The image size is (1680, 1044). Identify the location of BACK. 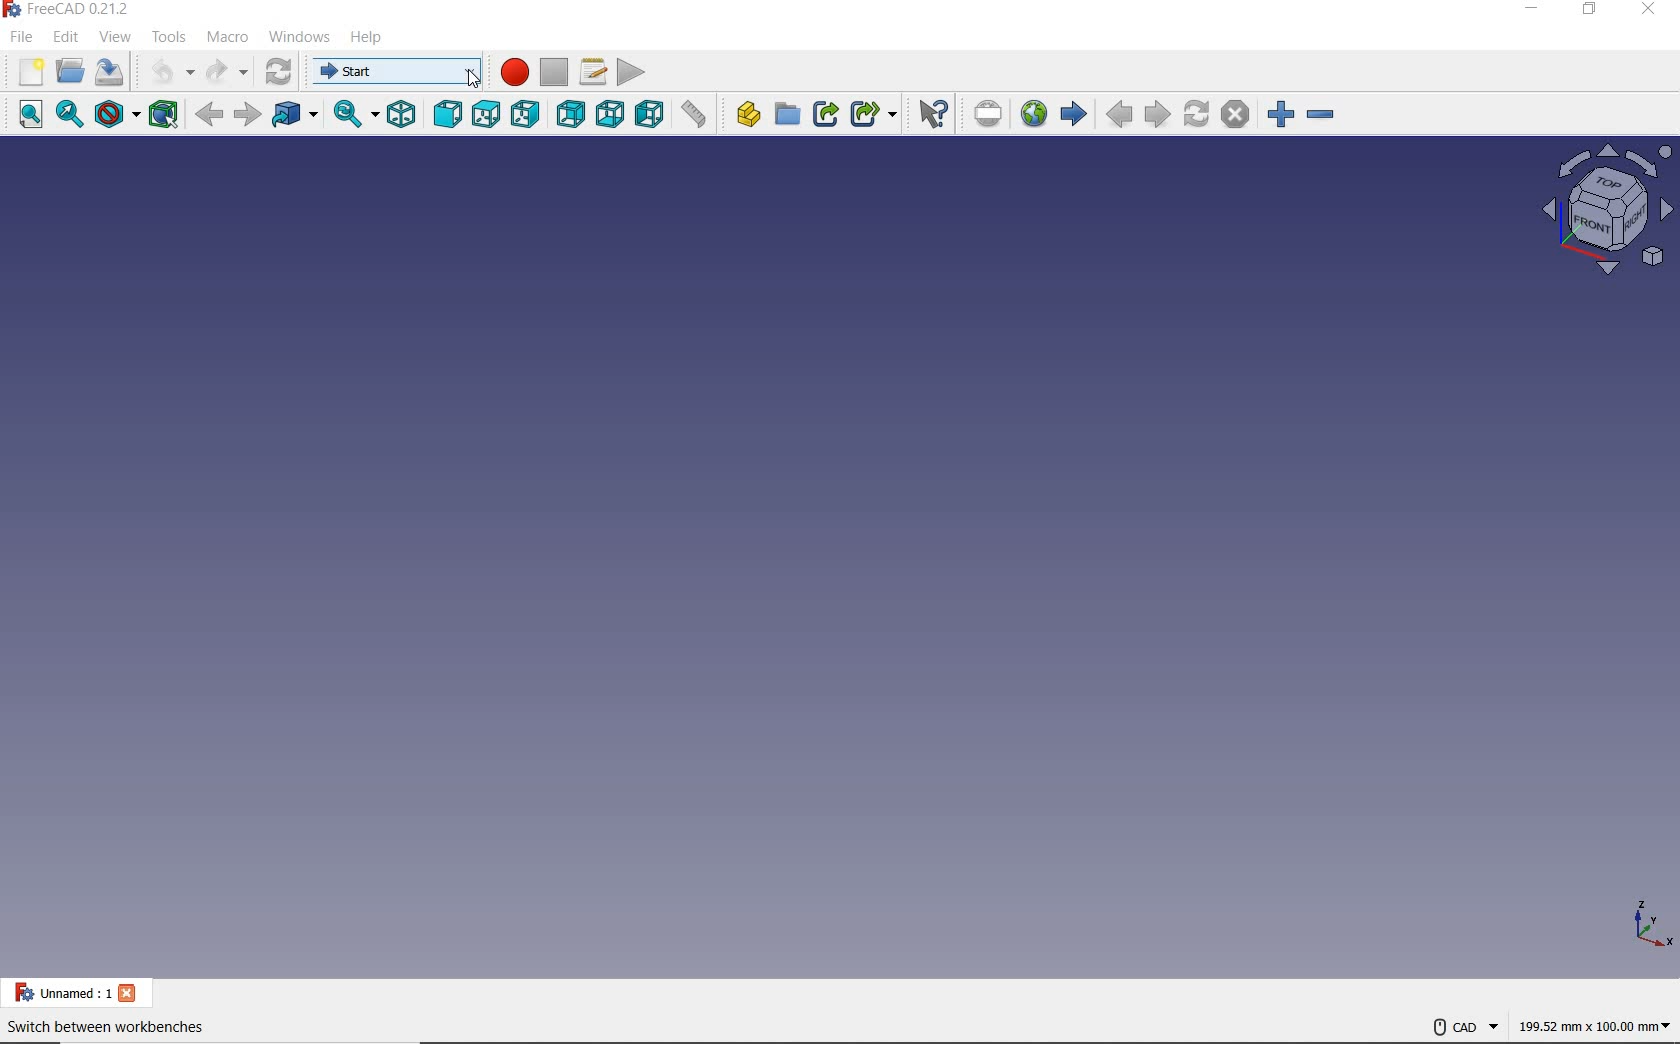
(211, 113).